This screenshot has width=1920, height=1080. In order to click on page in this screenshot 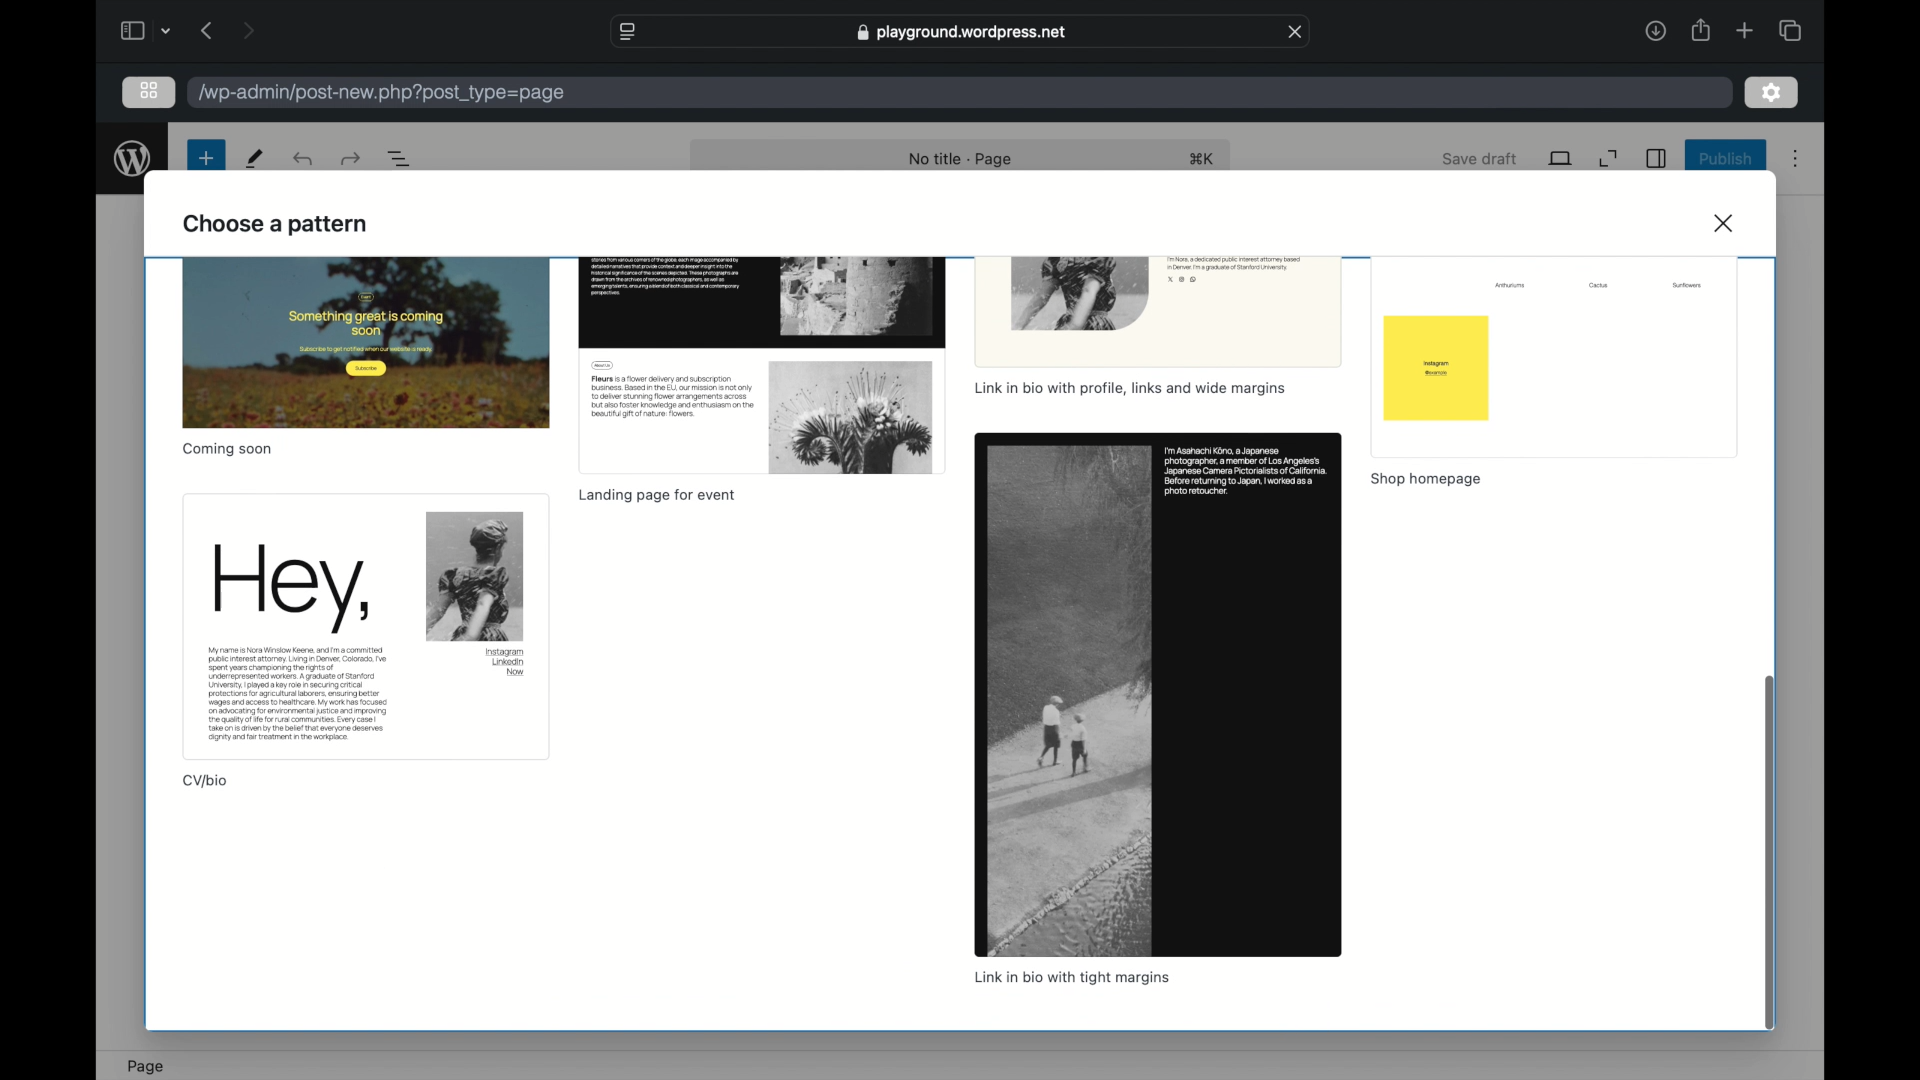, I will do `click(146, 1067)`.